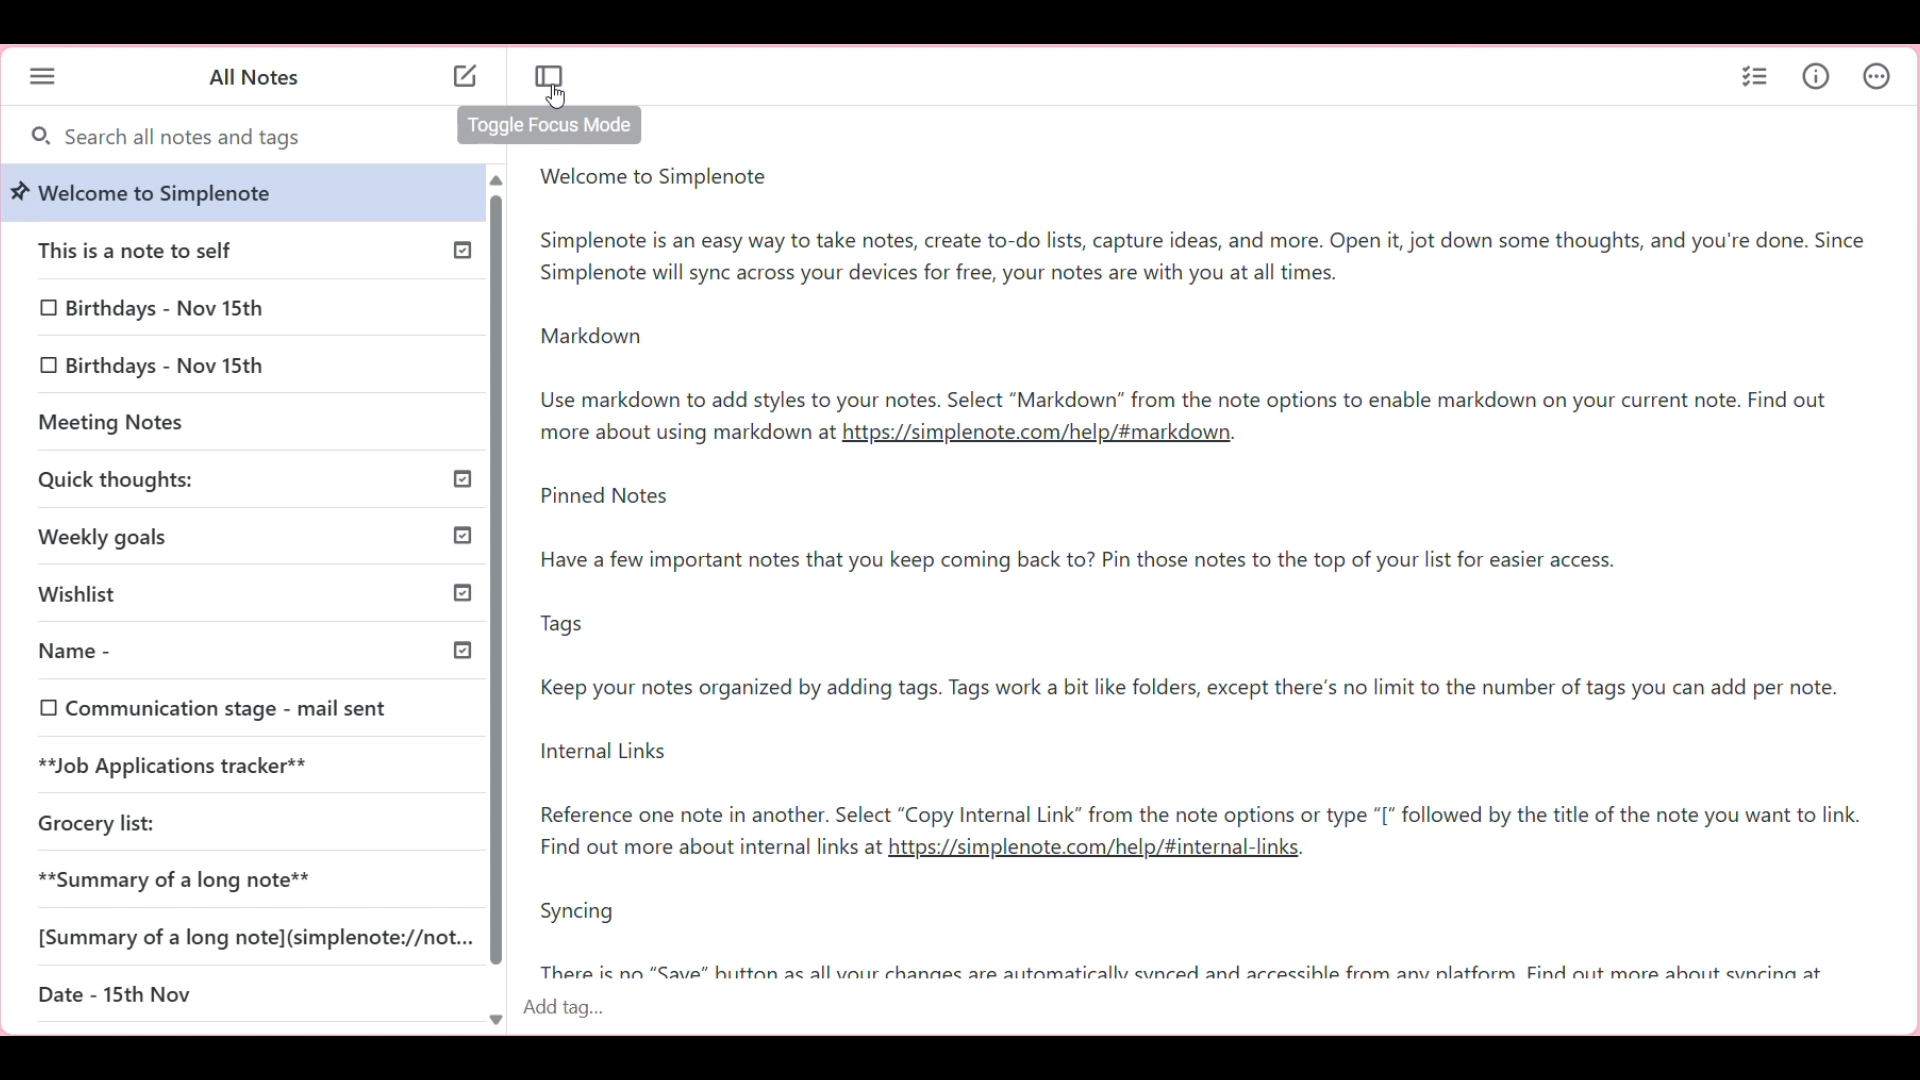 This screenshot has height=1080, width=1920. Describe the element at coordinates (1755, 78) in the screenshot. I see `Insert checklist` at that location.